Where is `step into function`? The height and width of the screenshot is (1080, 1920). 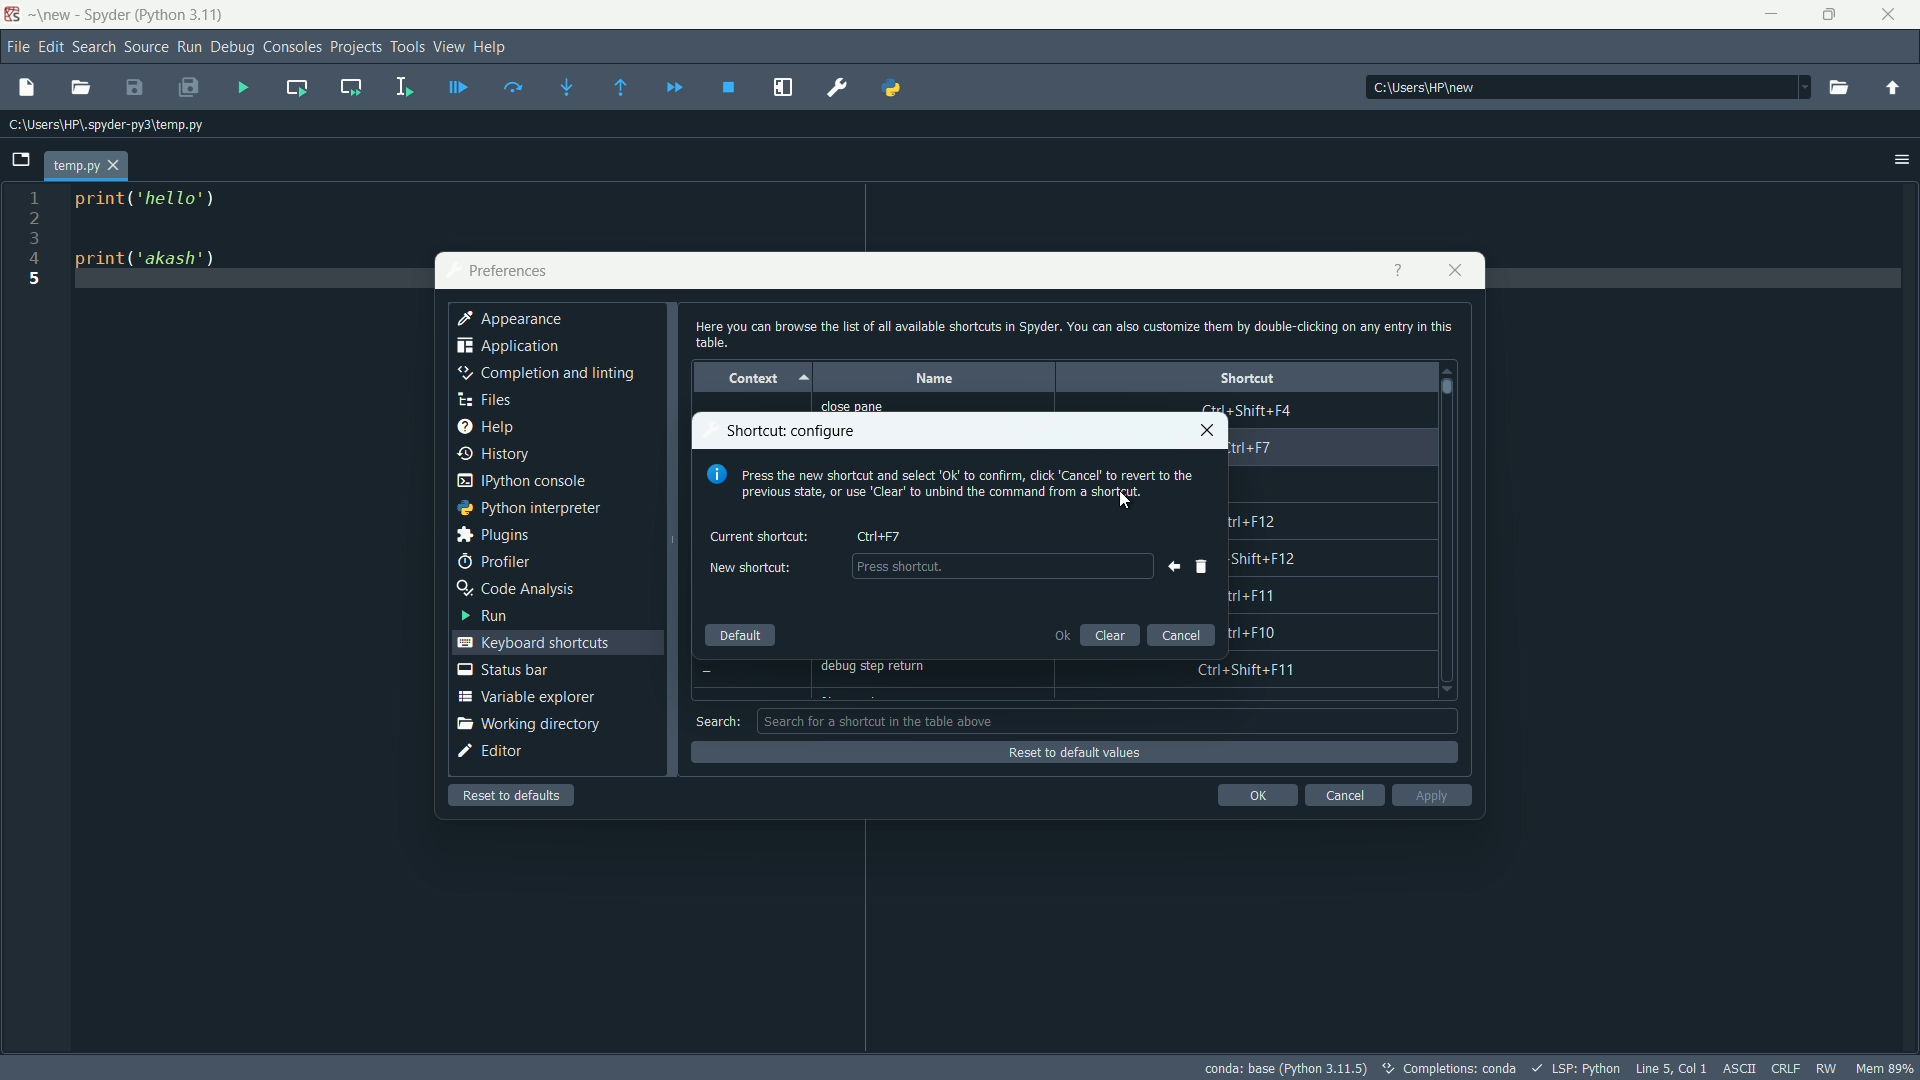
step into function is located at coordinates (567, 89).